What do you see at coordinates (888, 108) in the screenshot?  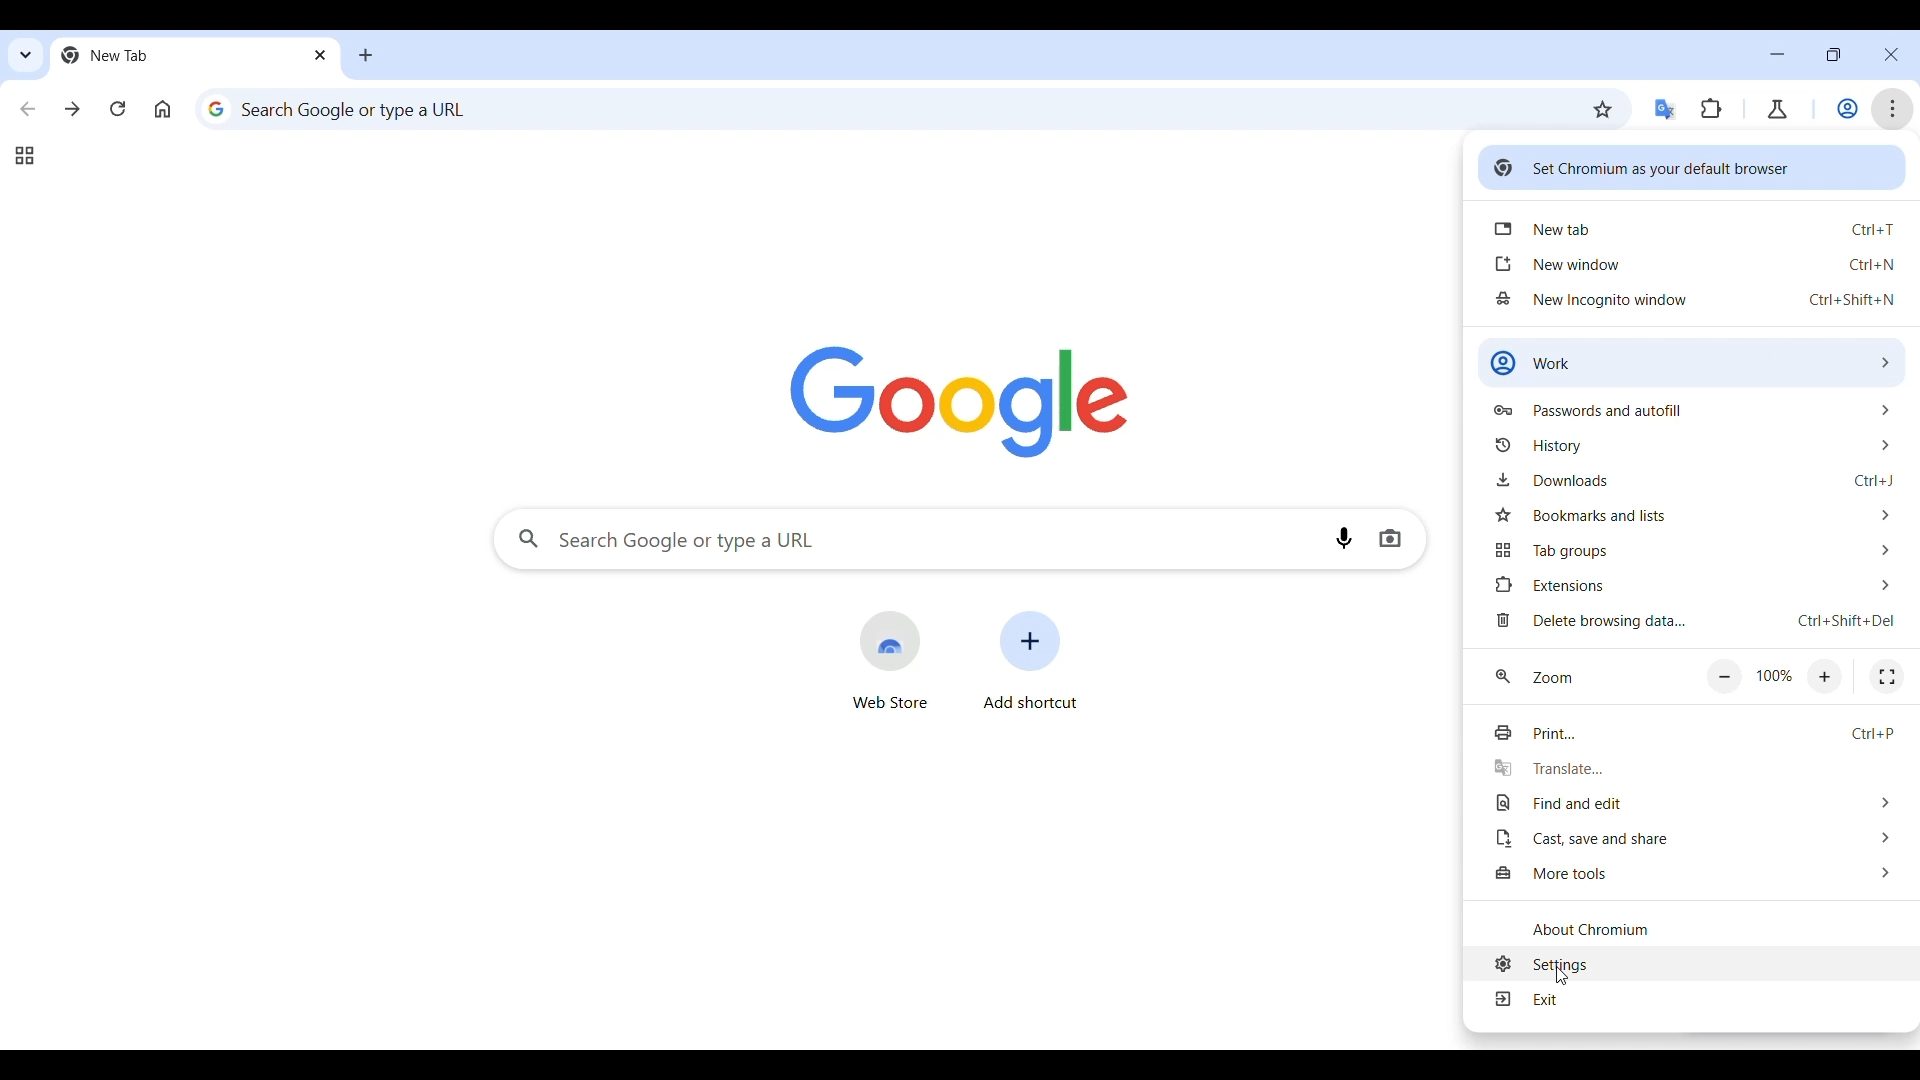 I see `Search Google or type a url` at bounding box center [888, 108].